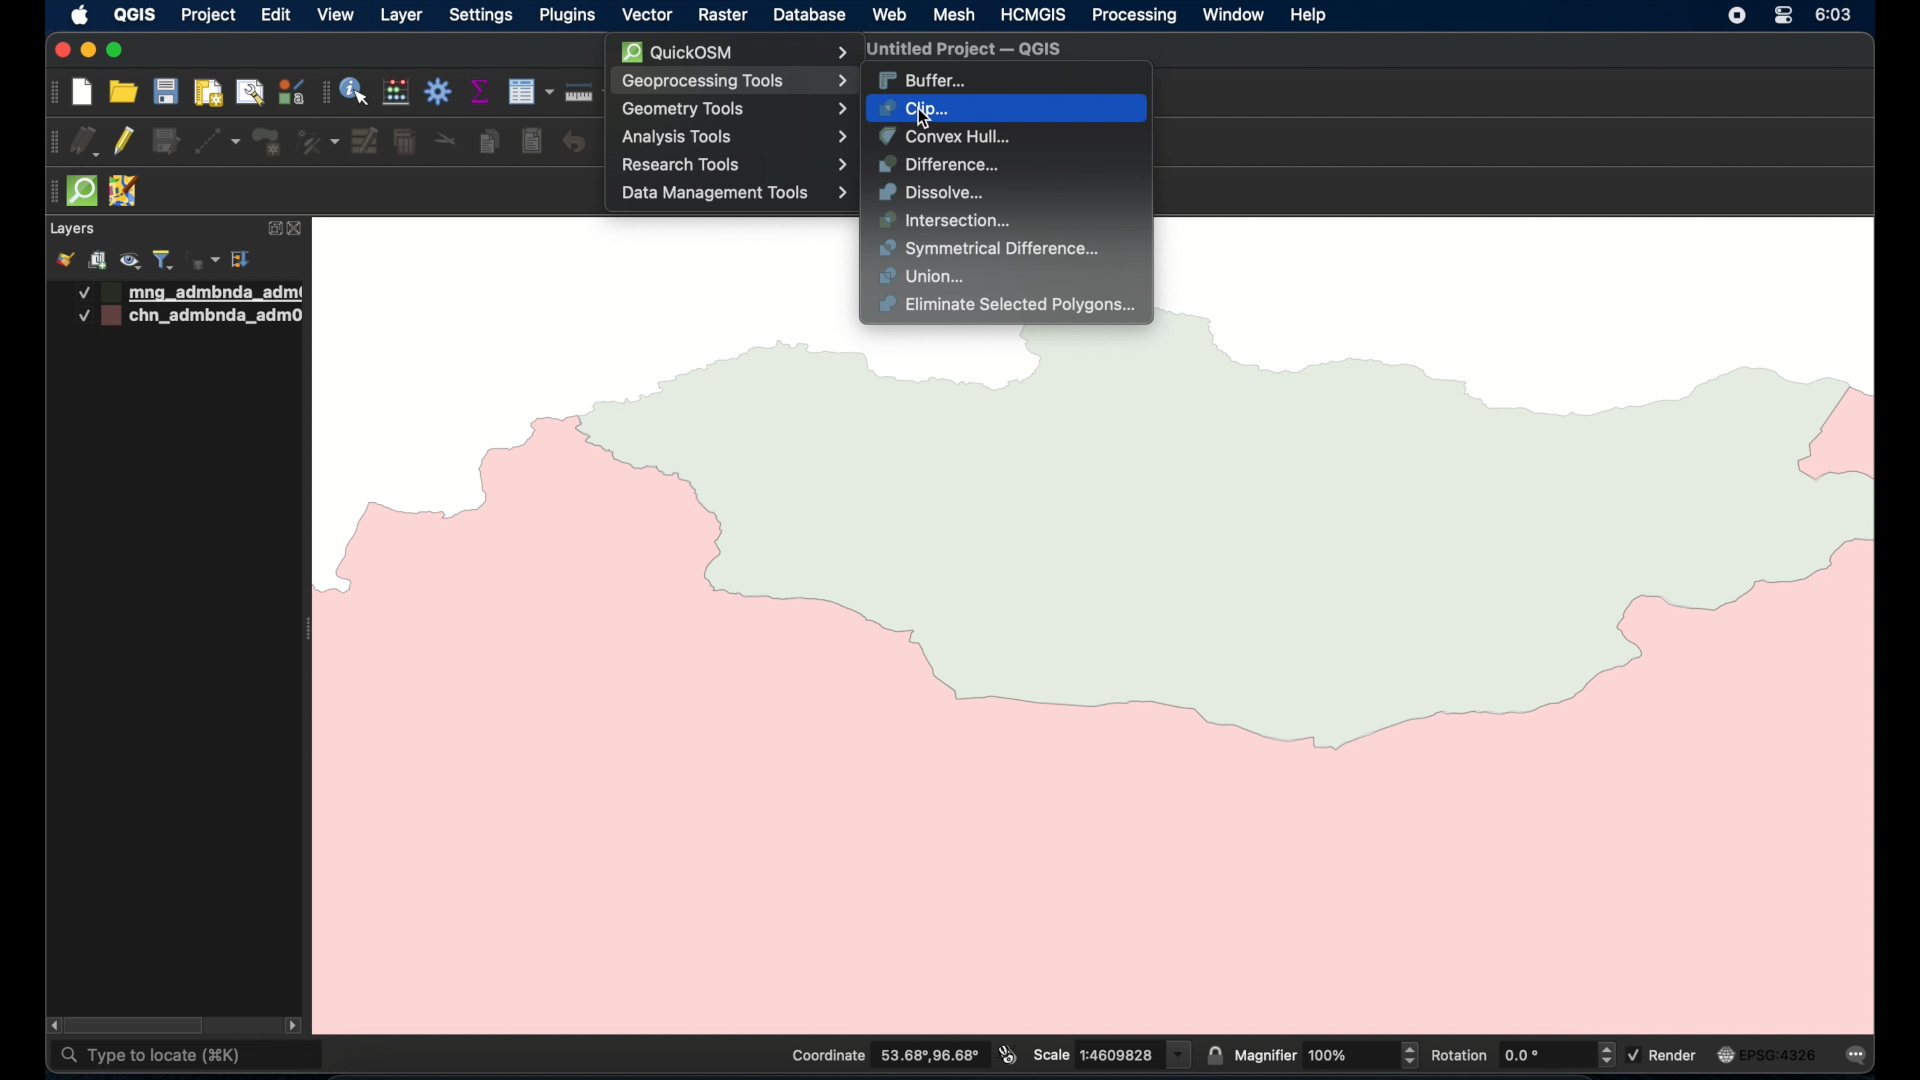  What do you see at coordinates (647, 16) in the screenshot?
I see `vector` at bounding box center [647, 16].